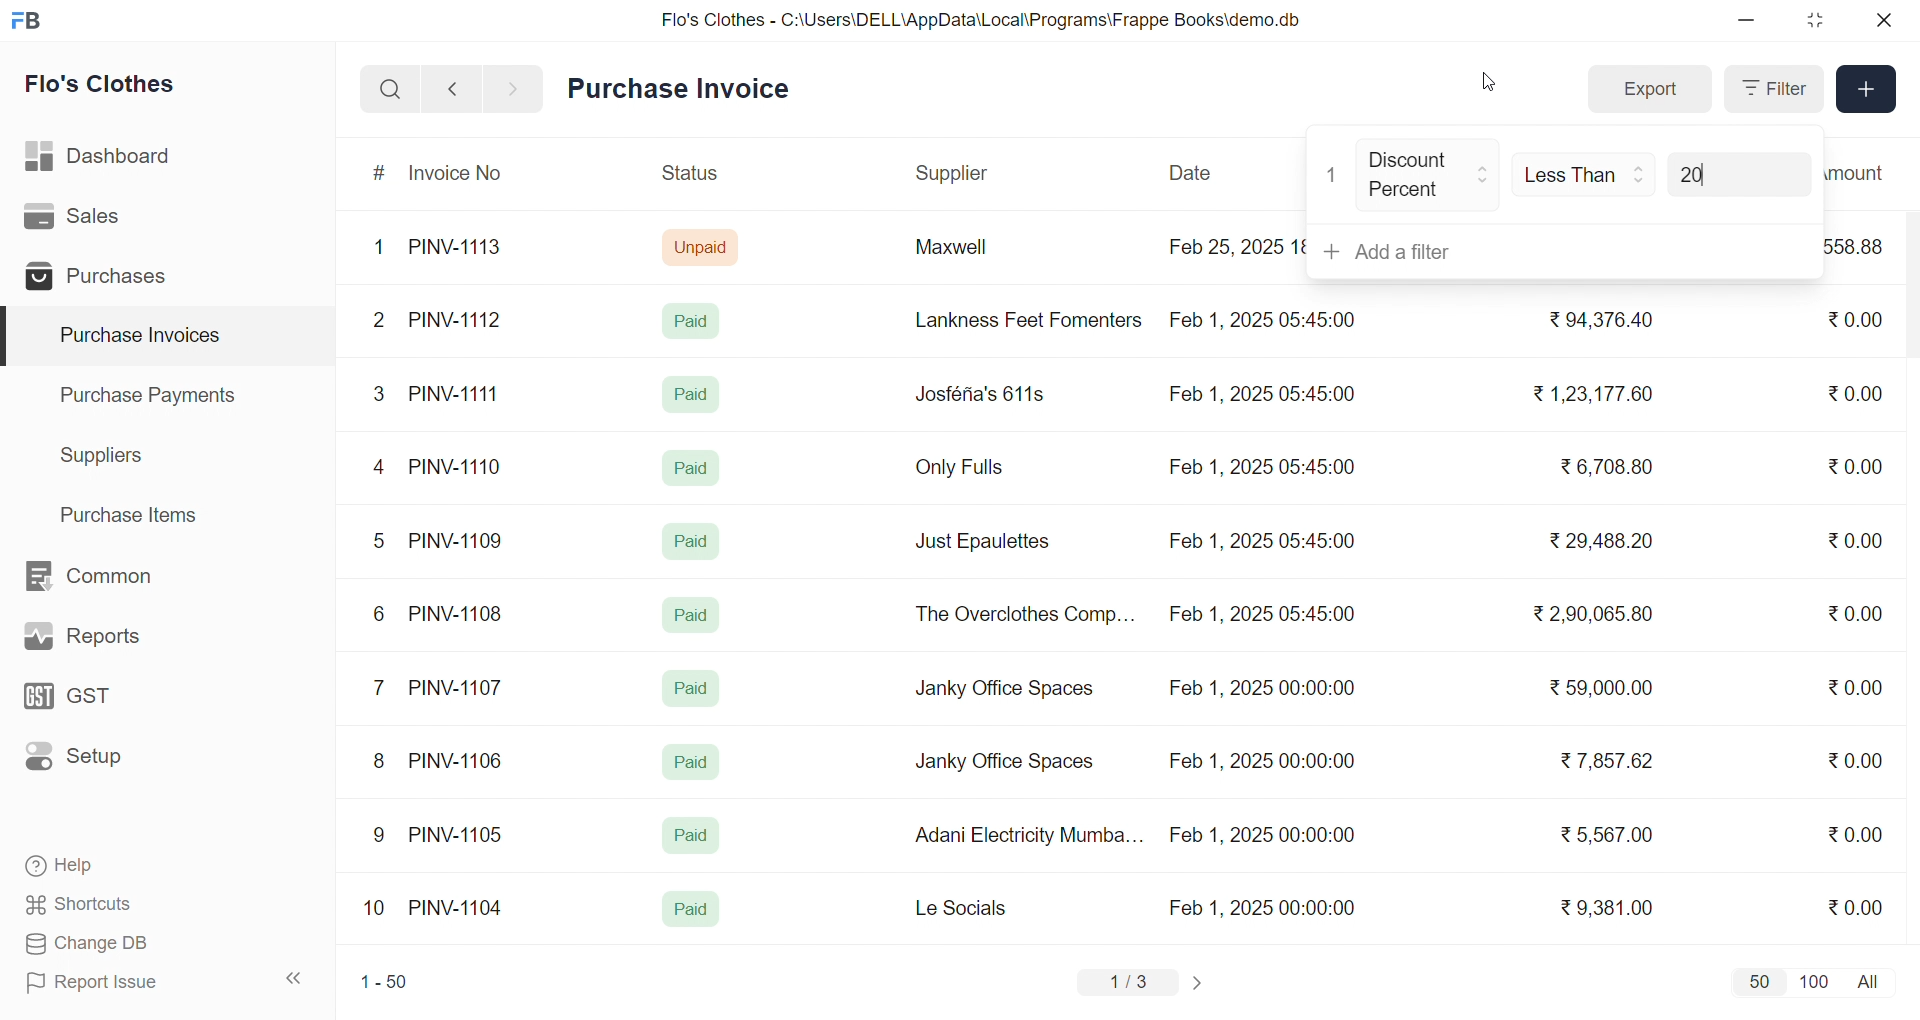 The width and height of the screenshot is (1920, 1020). I want to click on Sales, so click(103, 220).